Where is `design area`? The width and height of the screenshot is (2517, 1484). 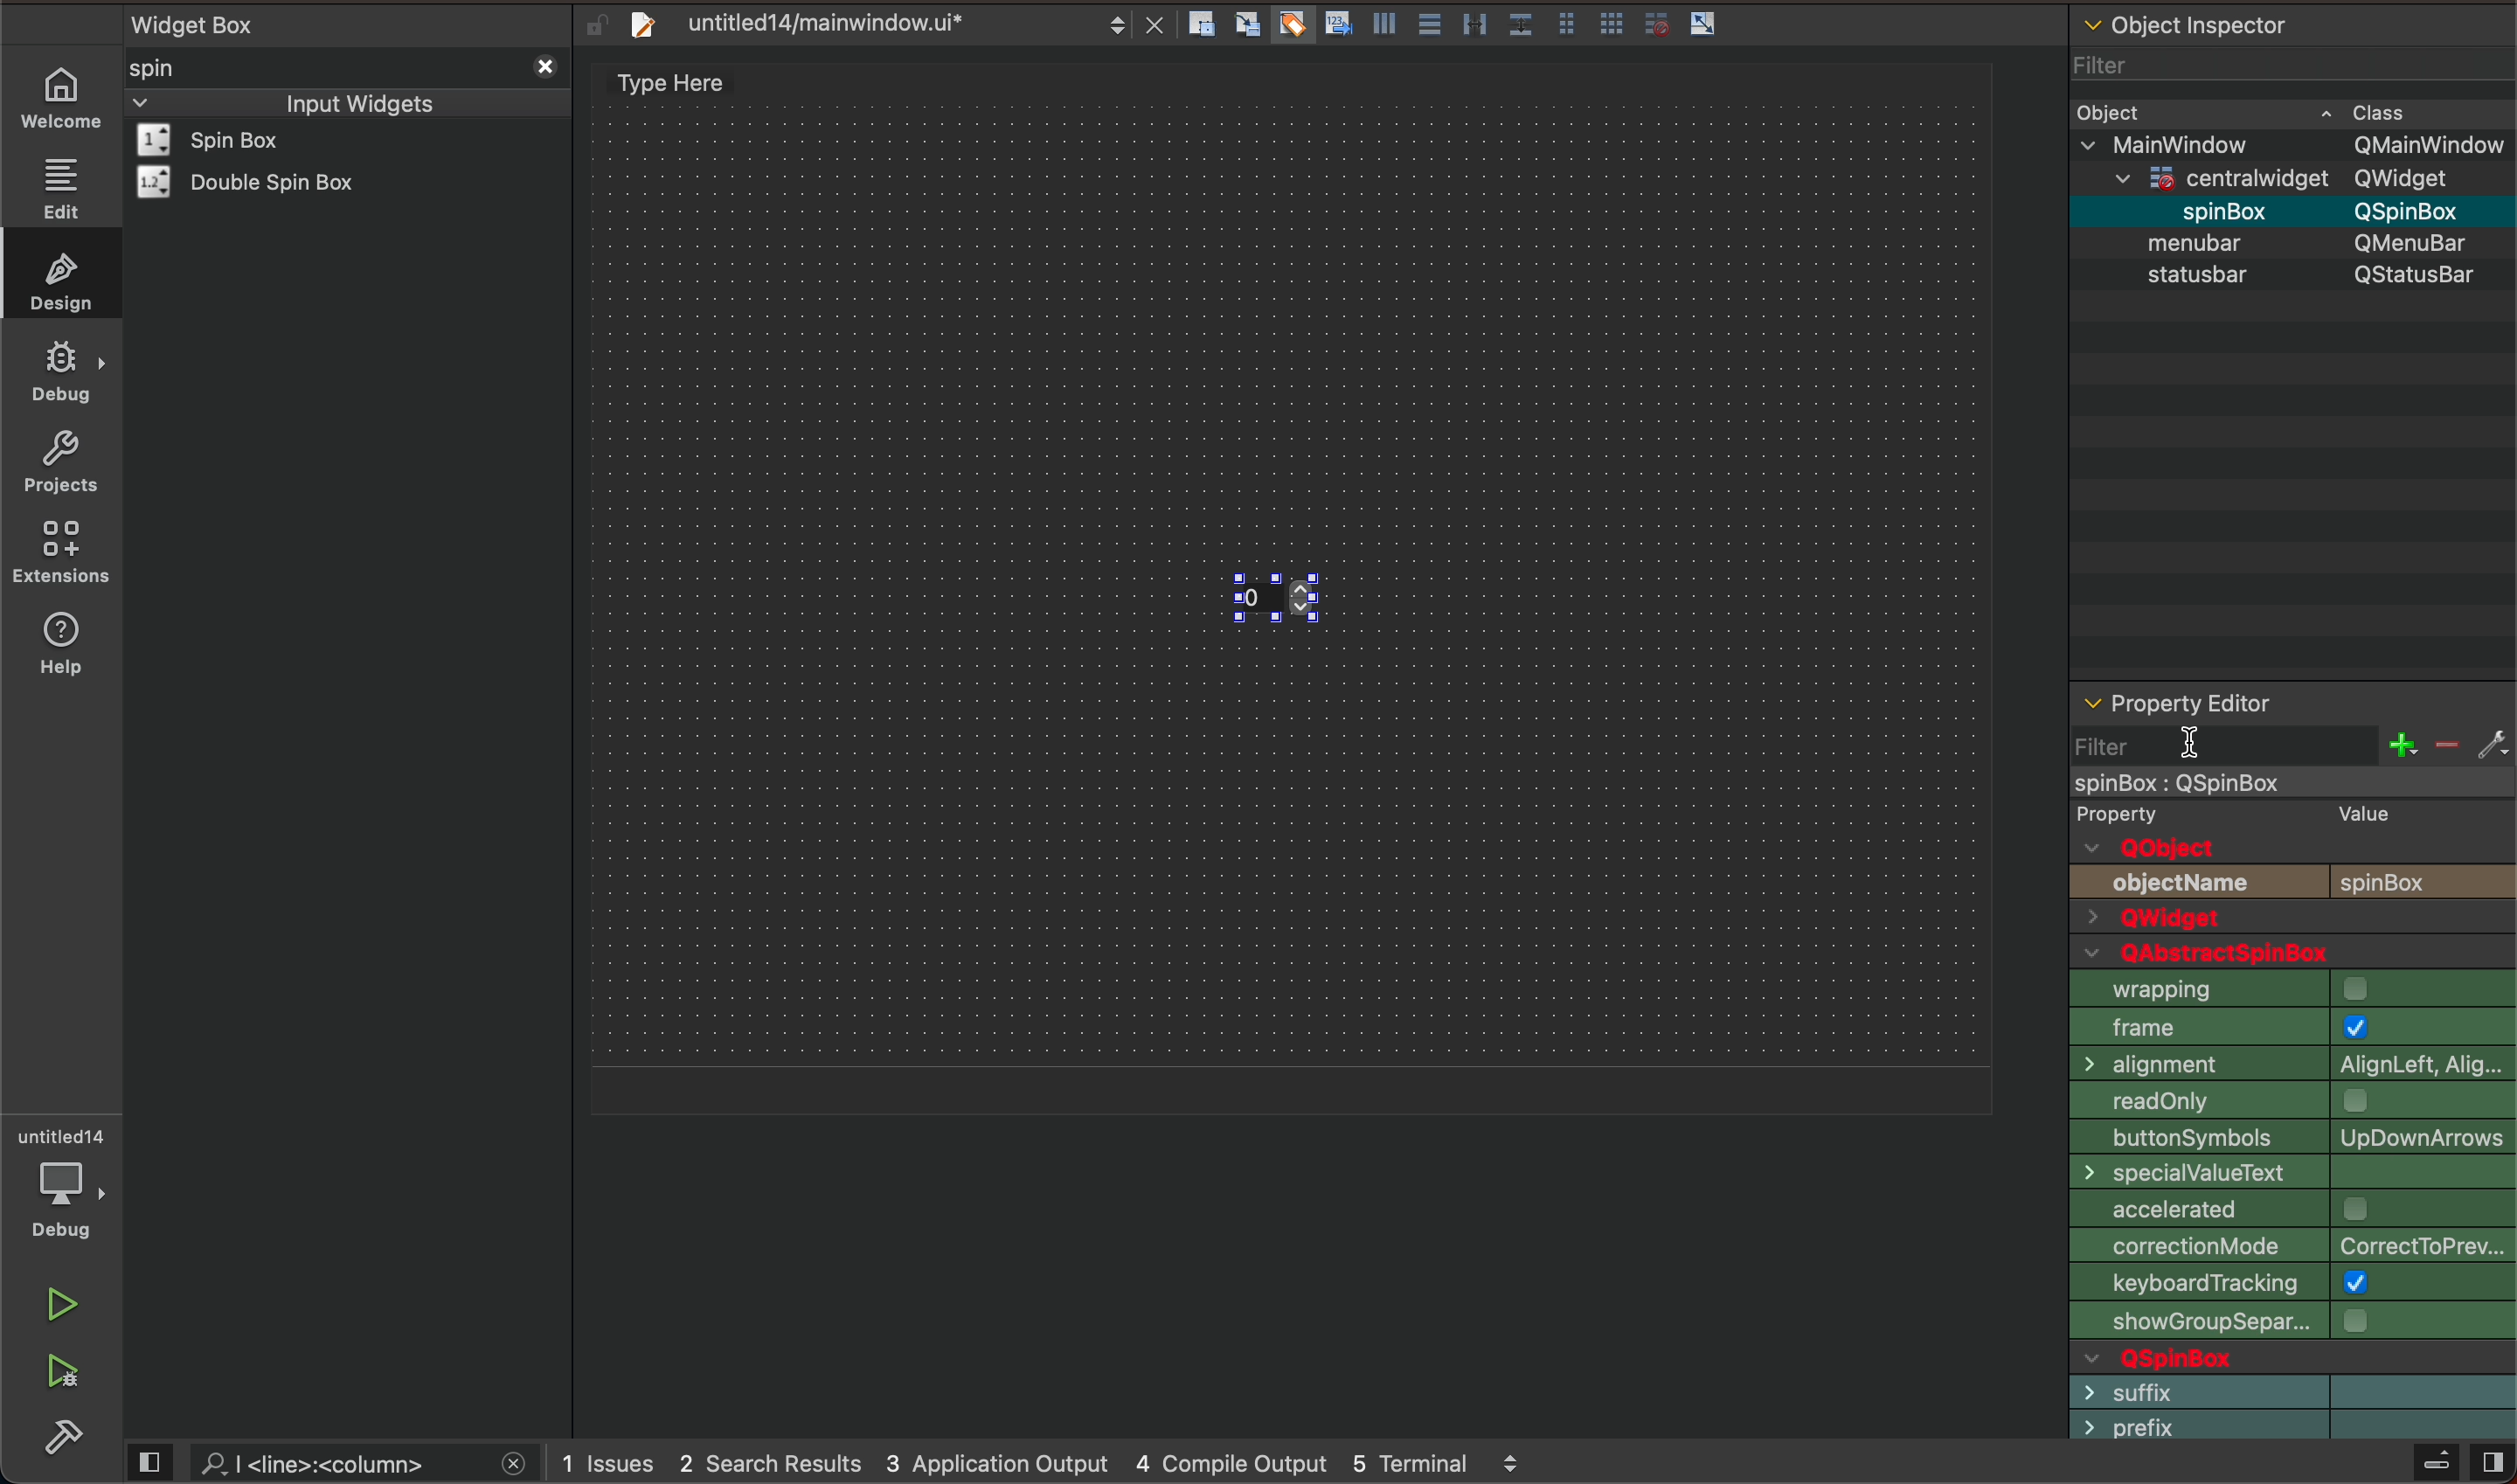 design area is located at coordinates (683, 83).